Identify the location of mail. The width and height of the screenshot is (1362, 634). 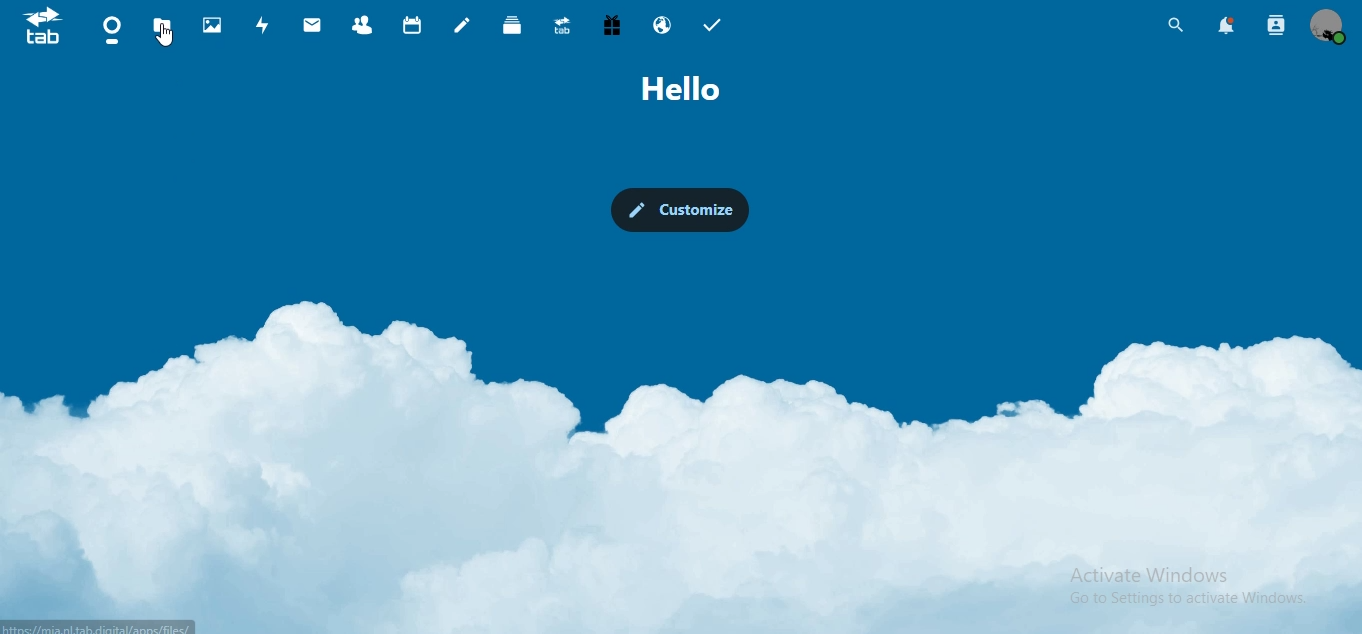
(312, 24).